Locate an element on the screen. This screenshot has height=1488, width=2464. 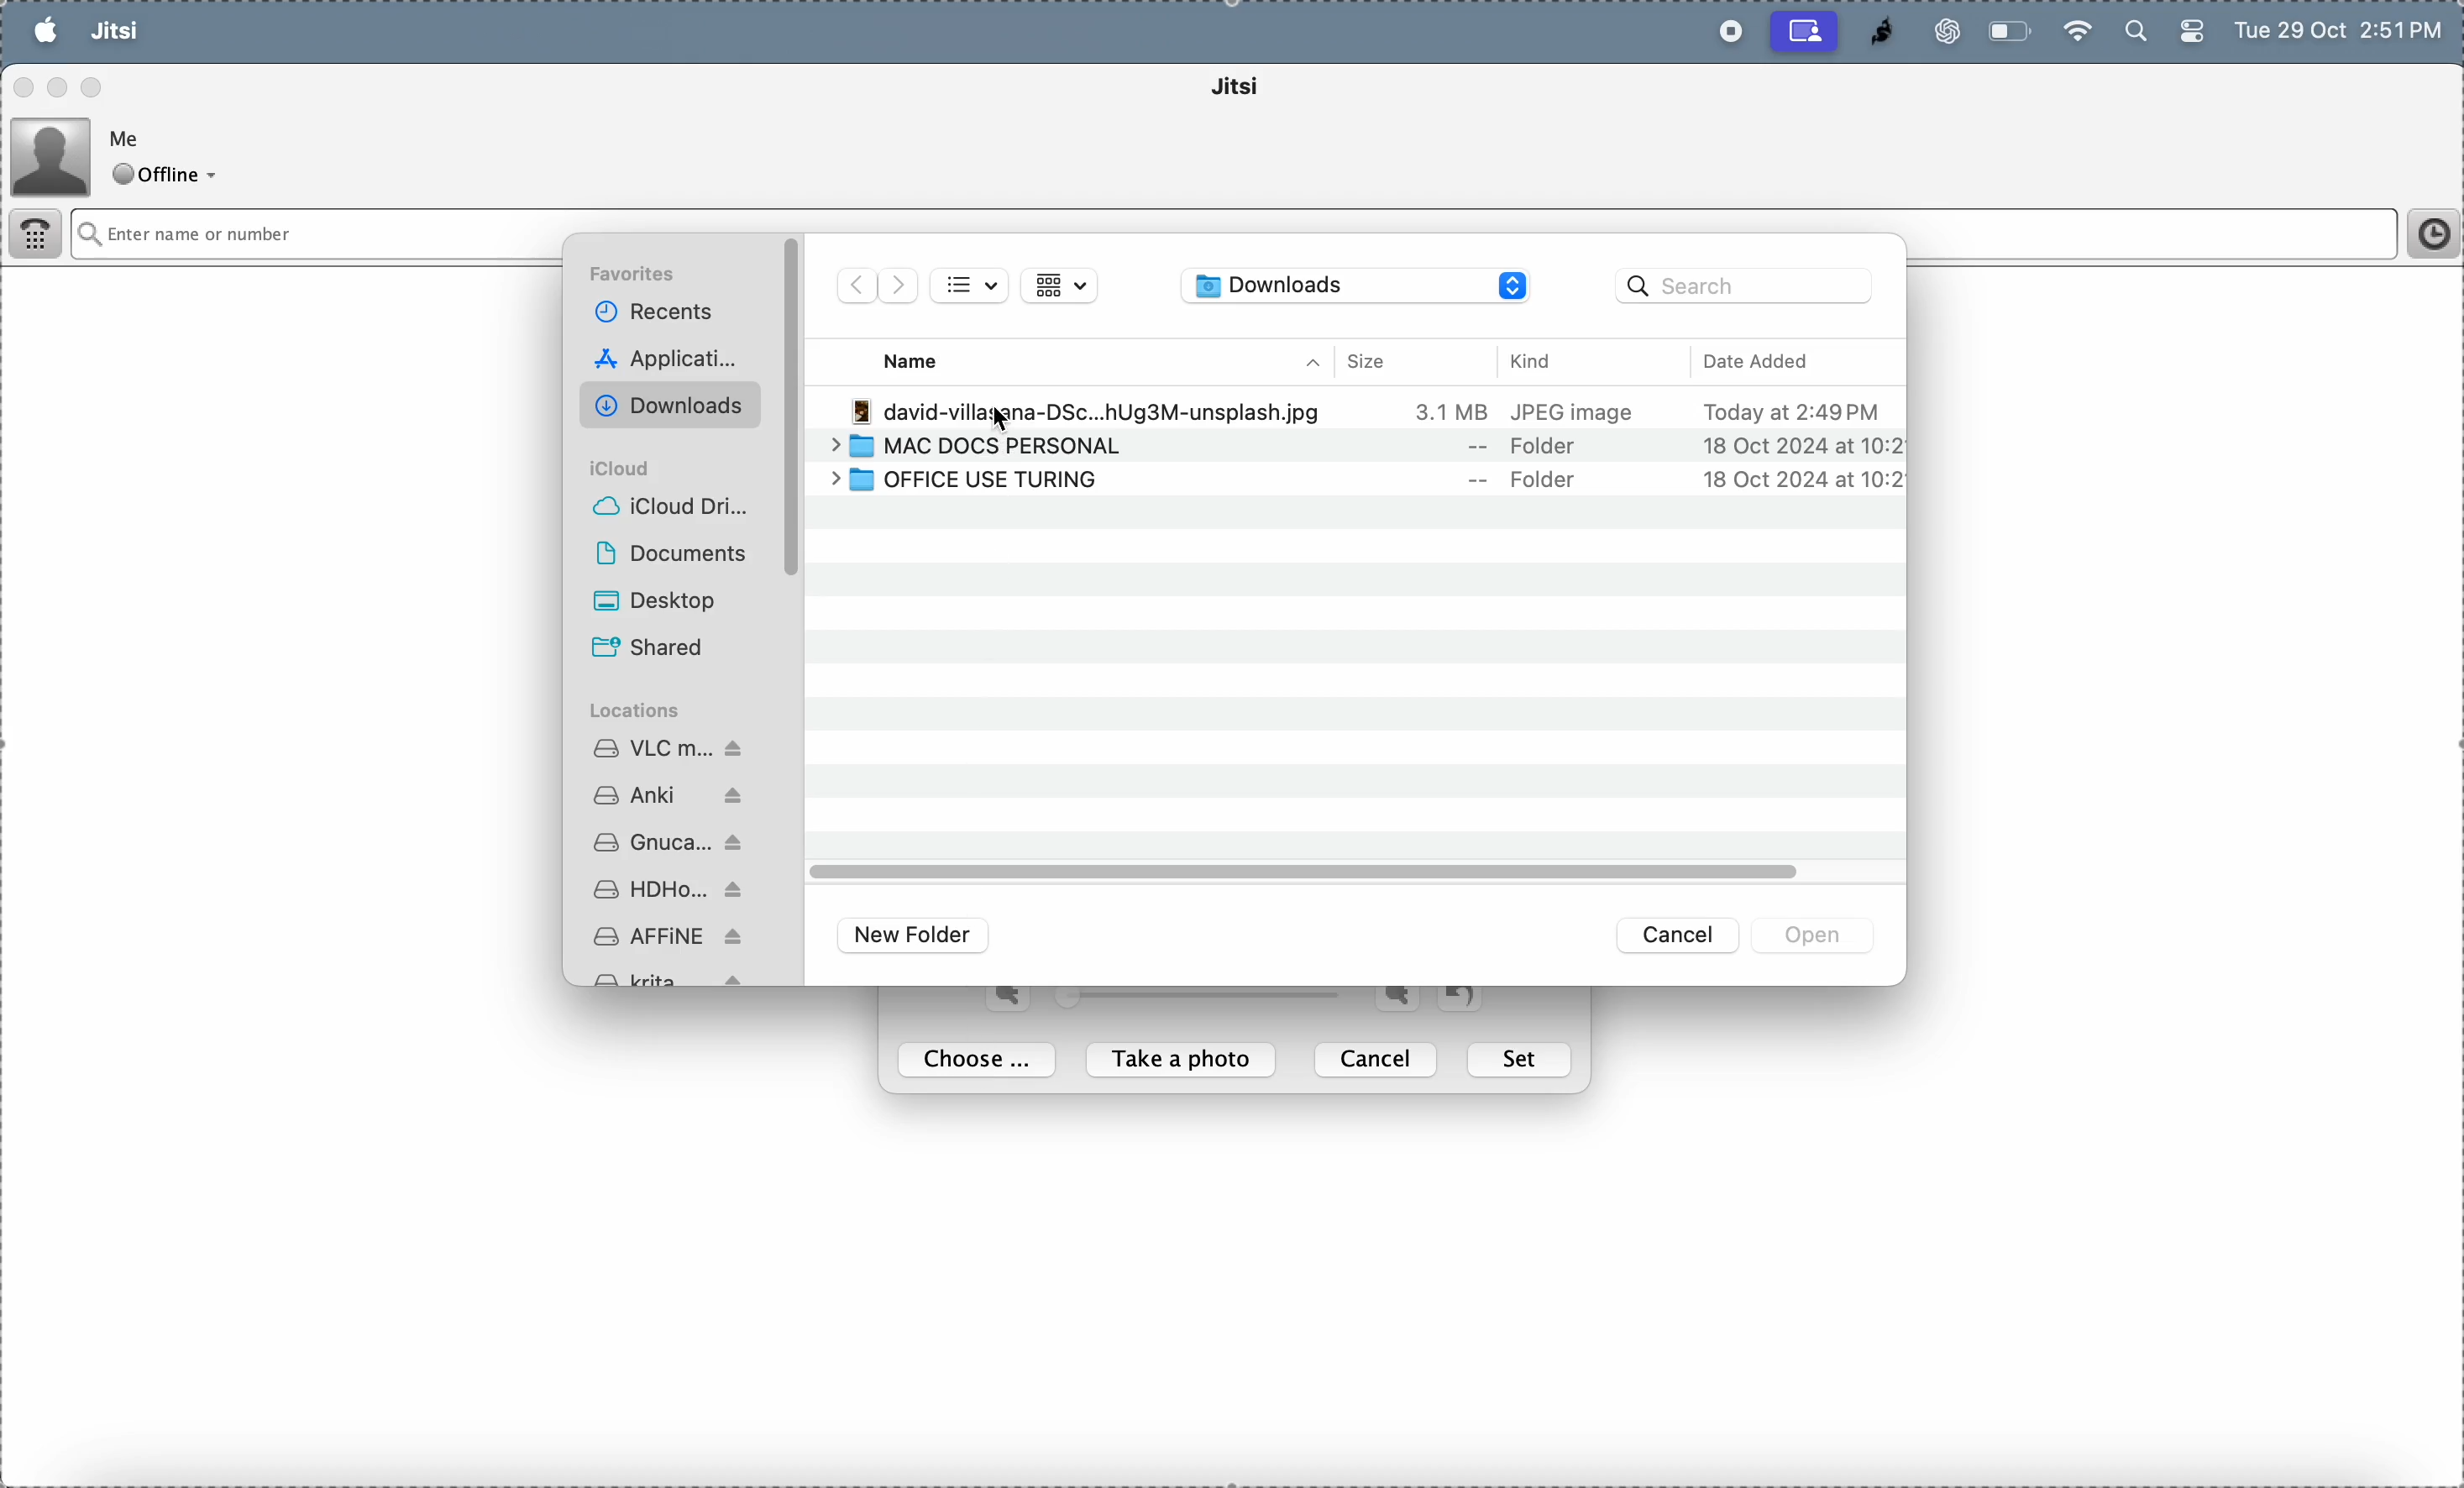
recent is located at coordinates (666, 314).